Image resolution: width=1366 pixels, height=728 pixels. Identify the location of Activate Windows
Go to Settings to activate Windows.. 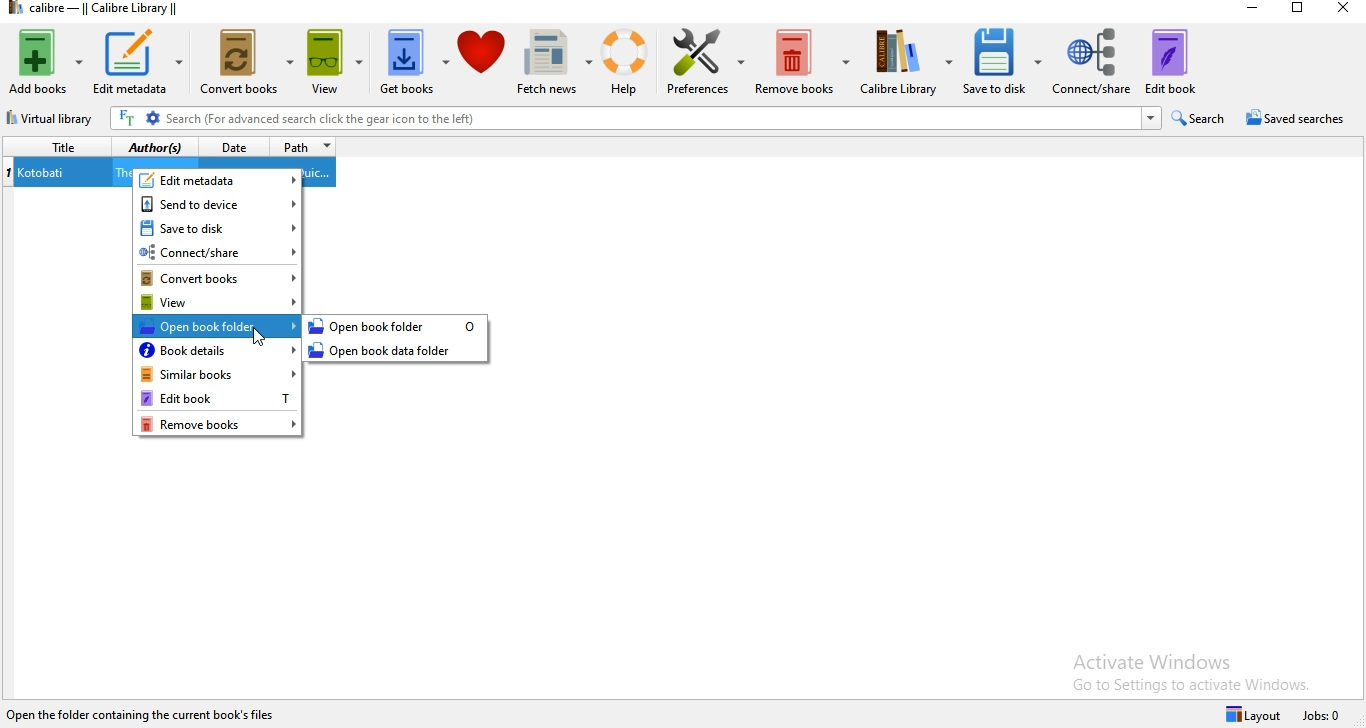
(1192, 669).